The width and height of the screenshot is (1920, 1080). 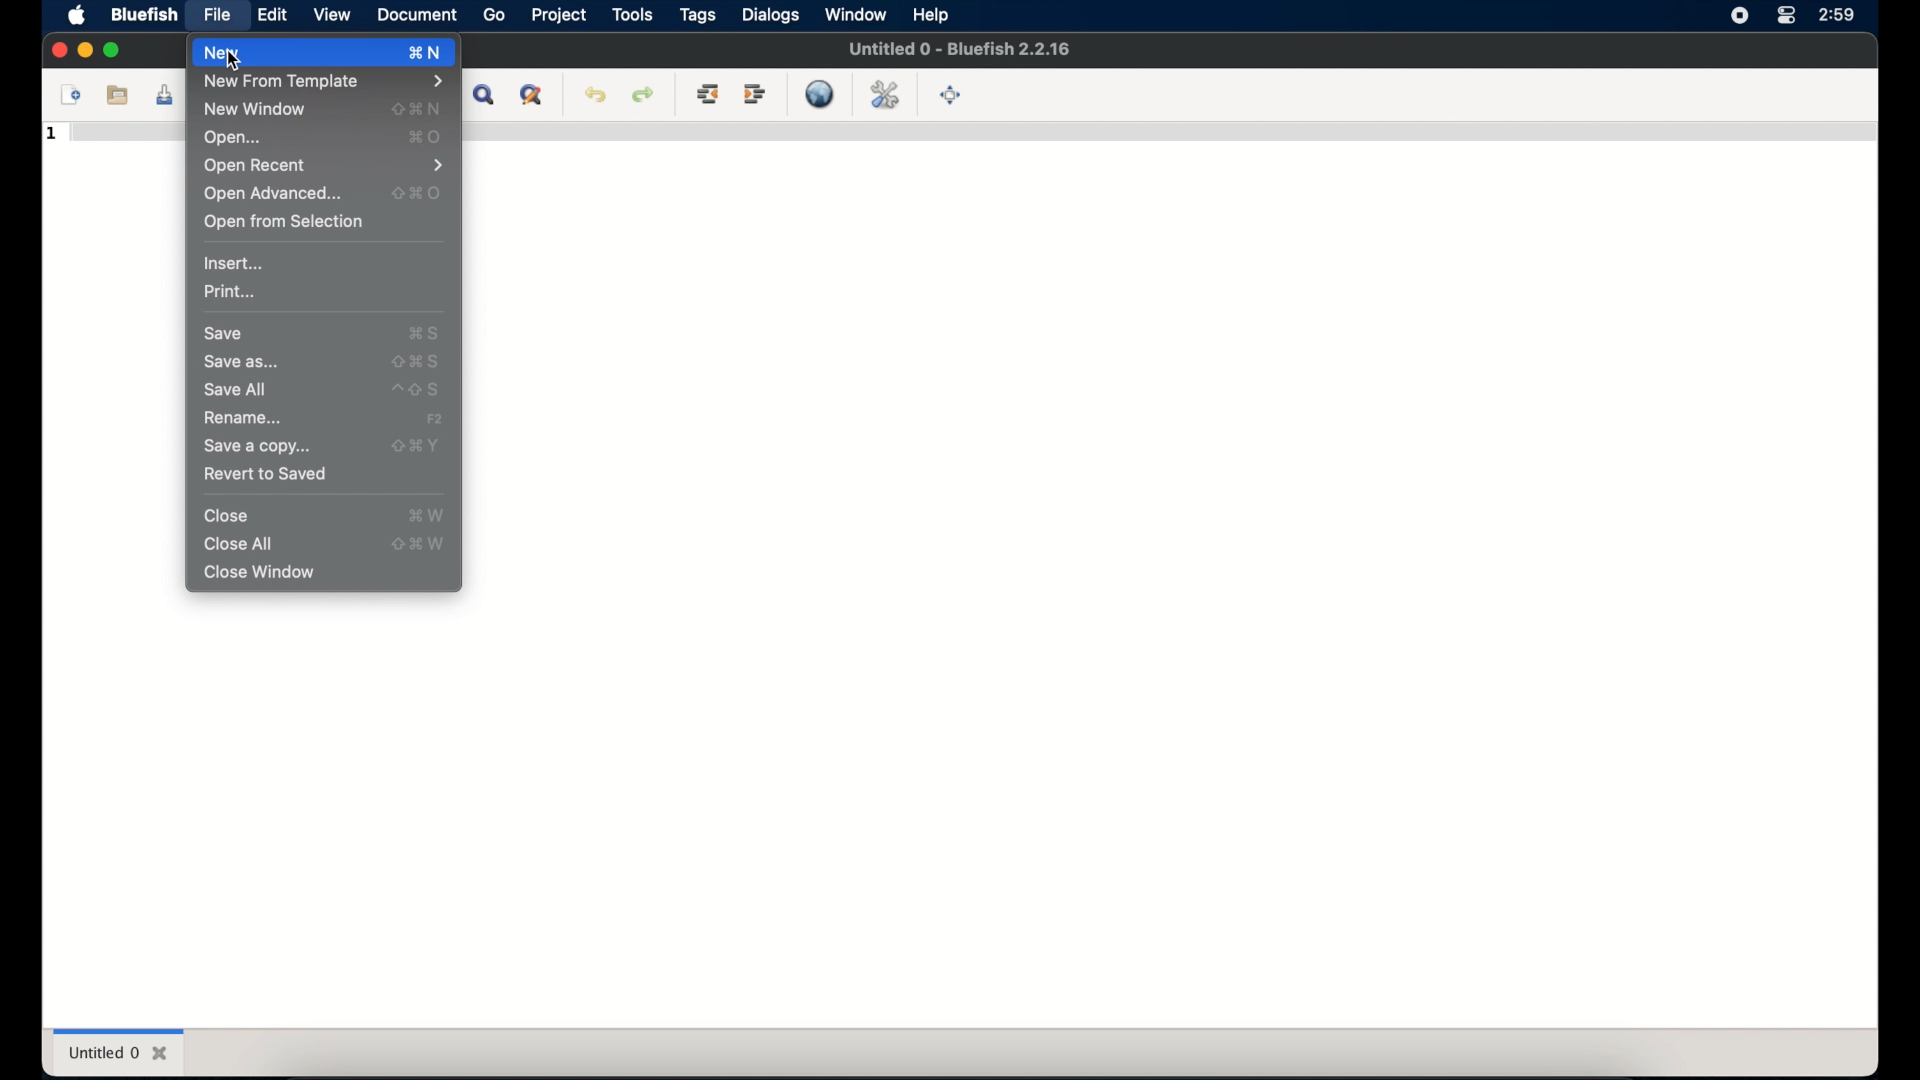 I want to click on open file, so click(x=117, y=95).